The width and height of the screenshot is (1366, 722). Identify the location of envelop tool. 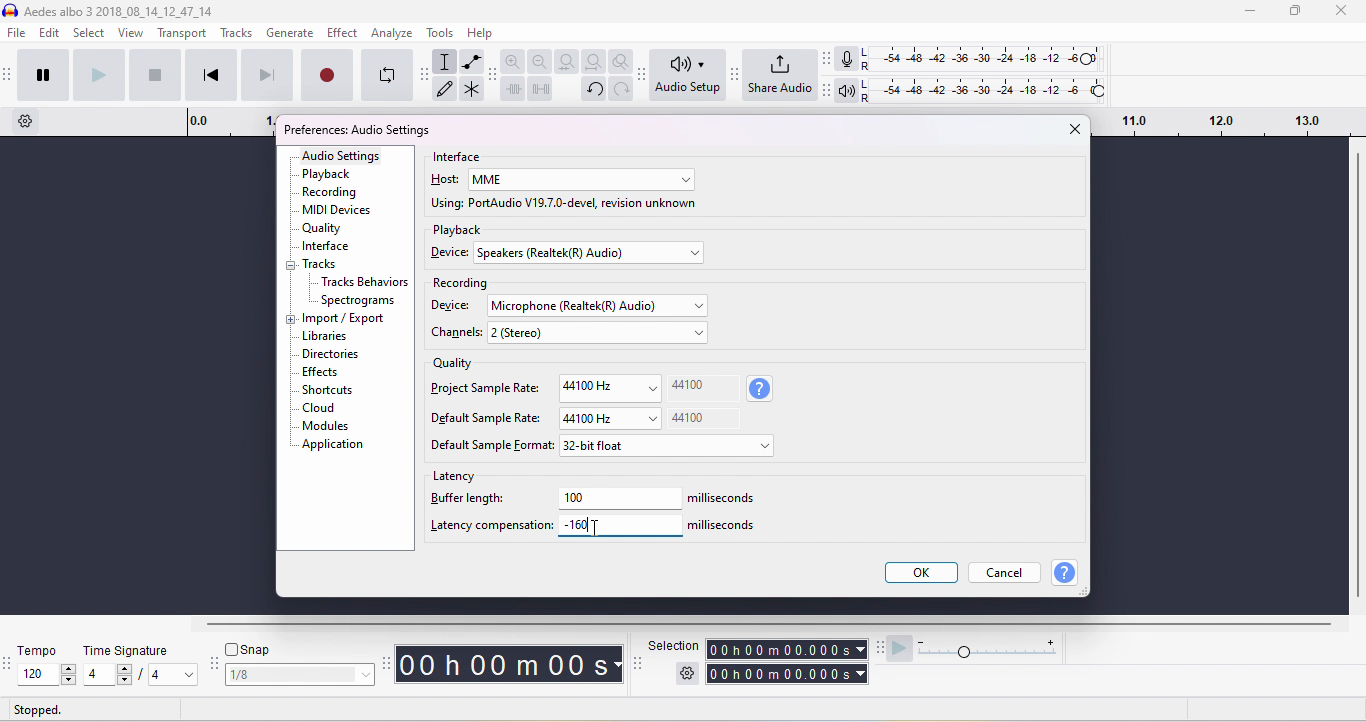
(473, 63).